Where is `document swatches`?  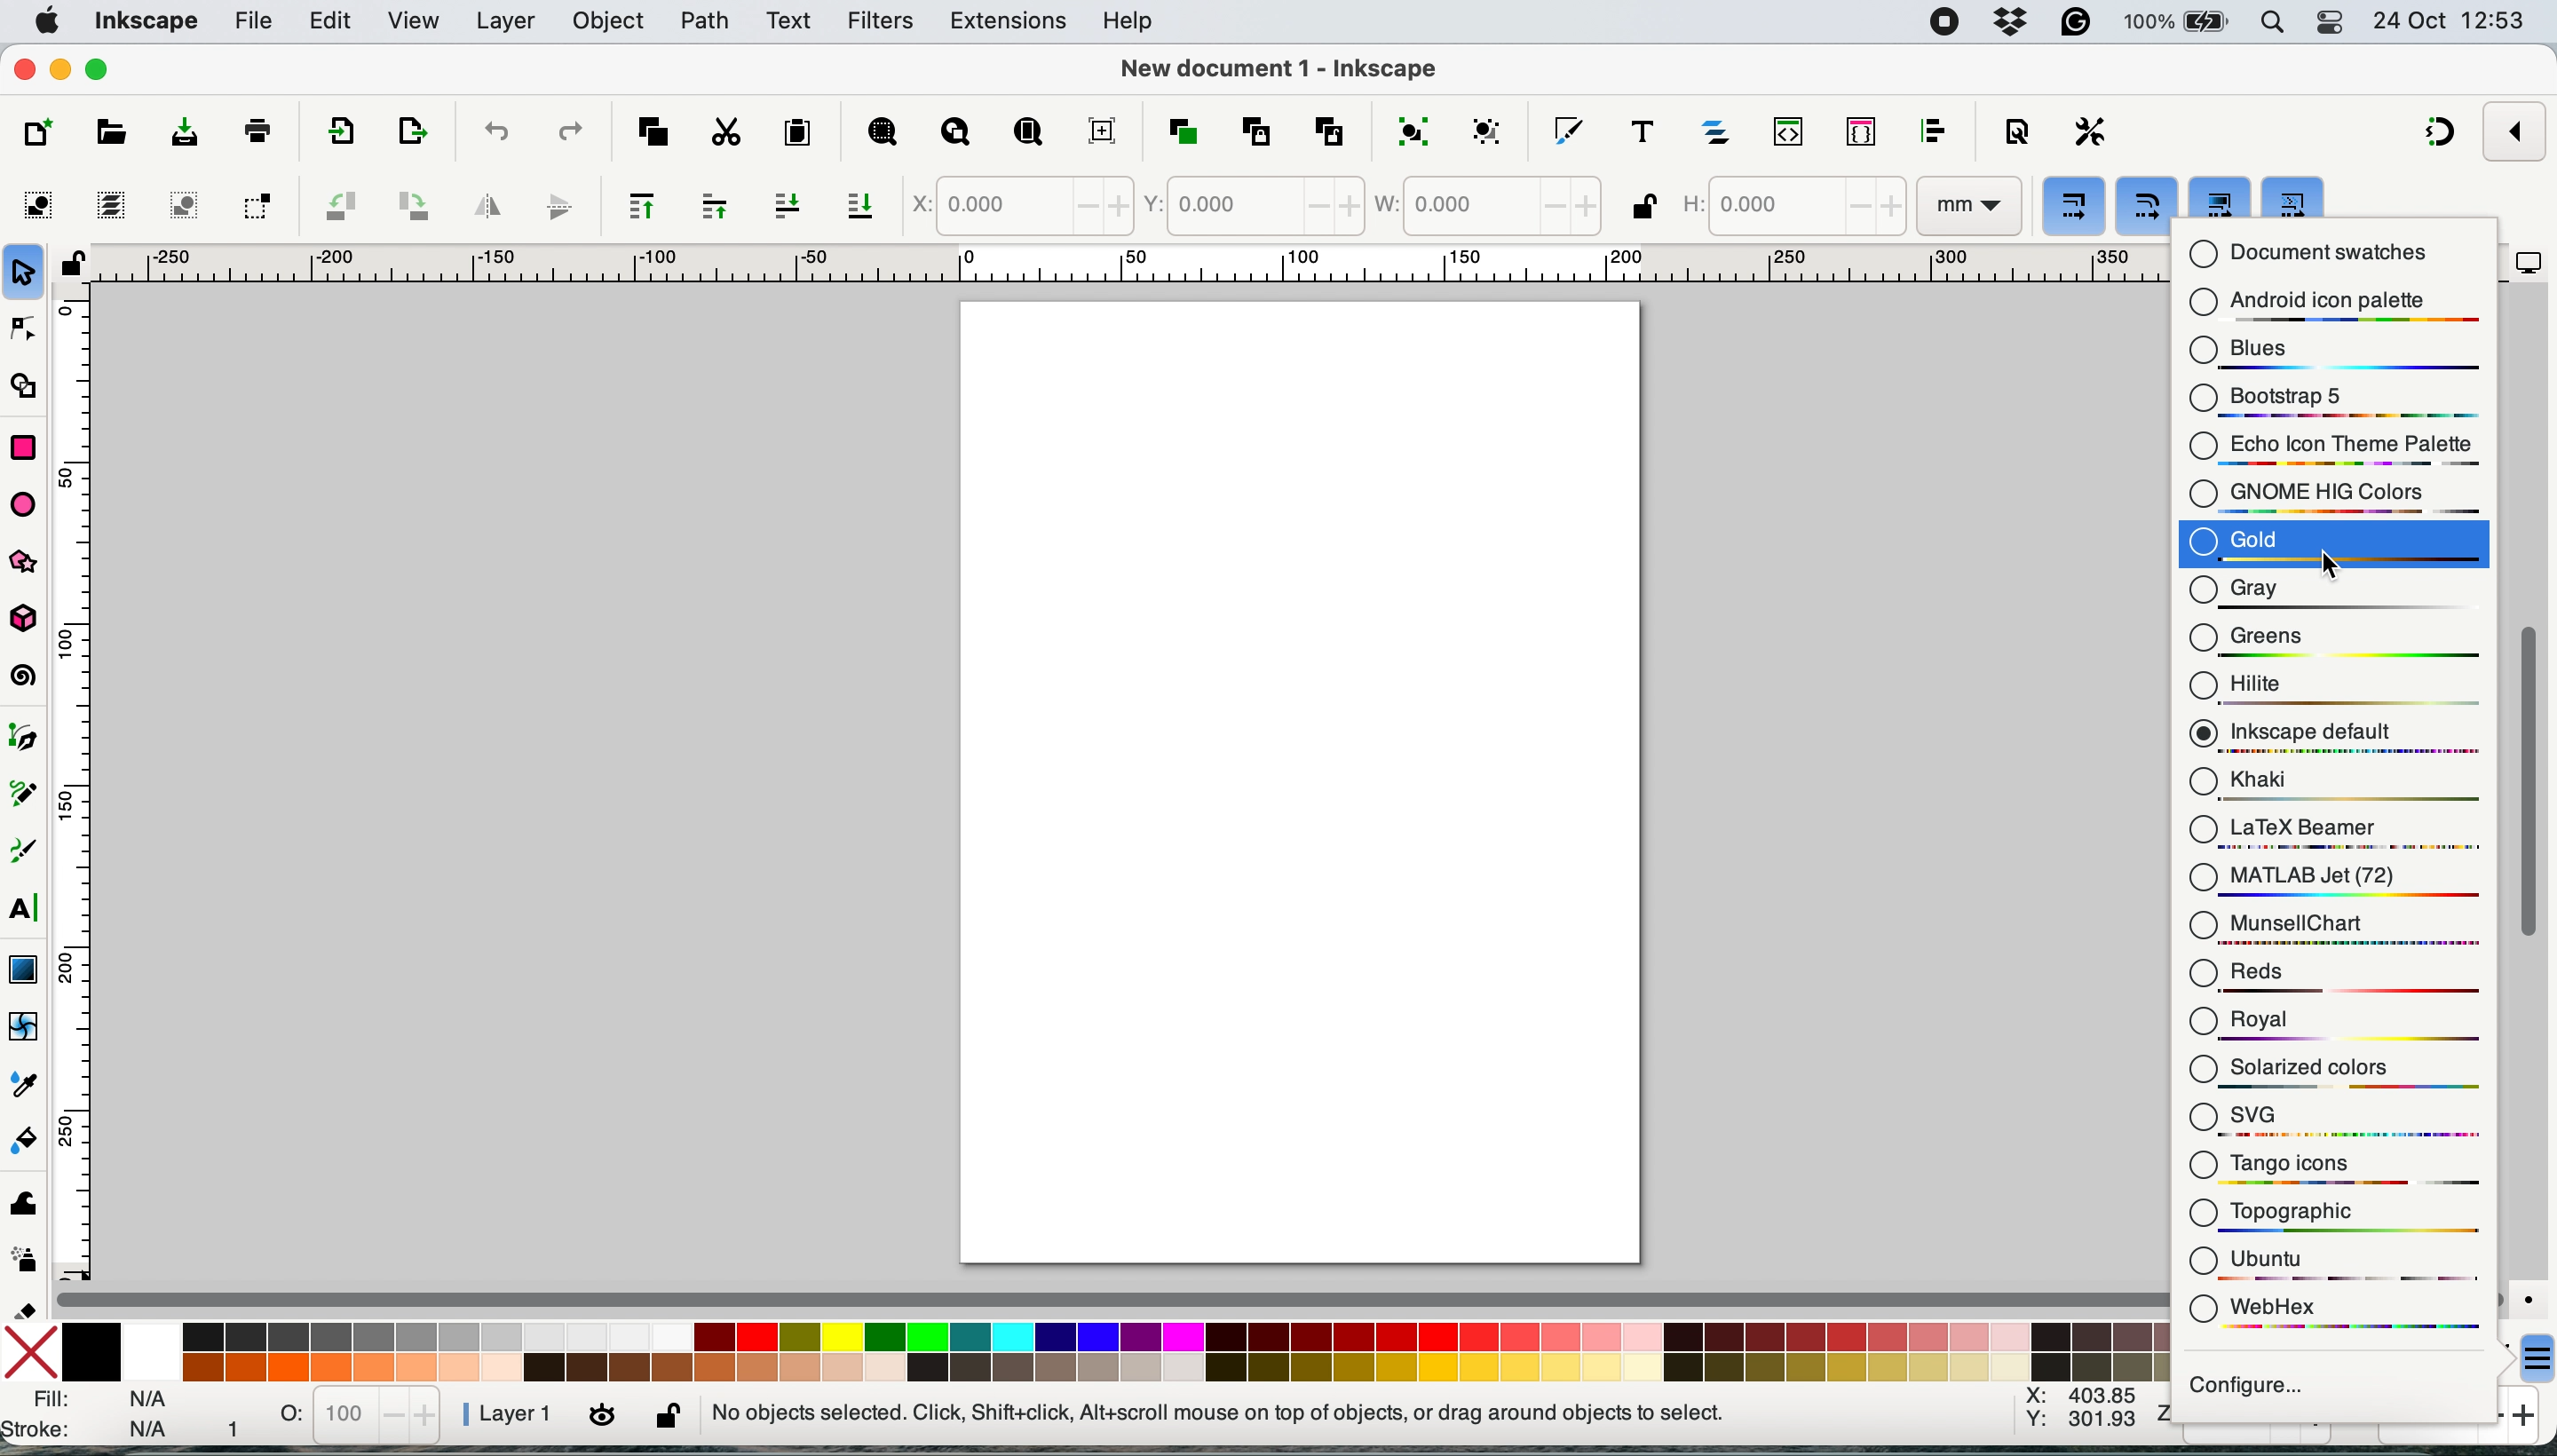
document swatches is located at coordinates (2318, 250).